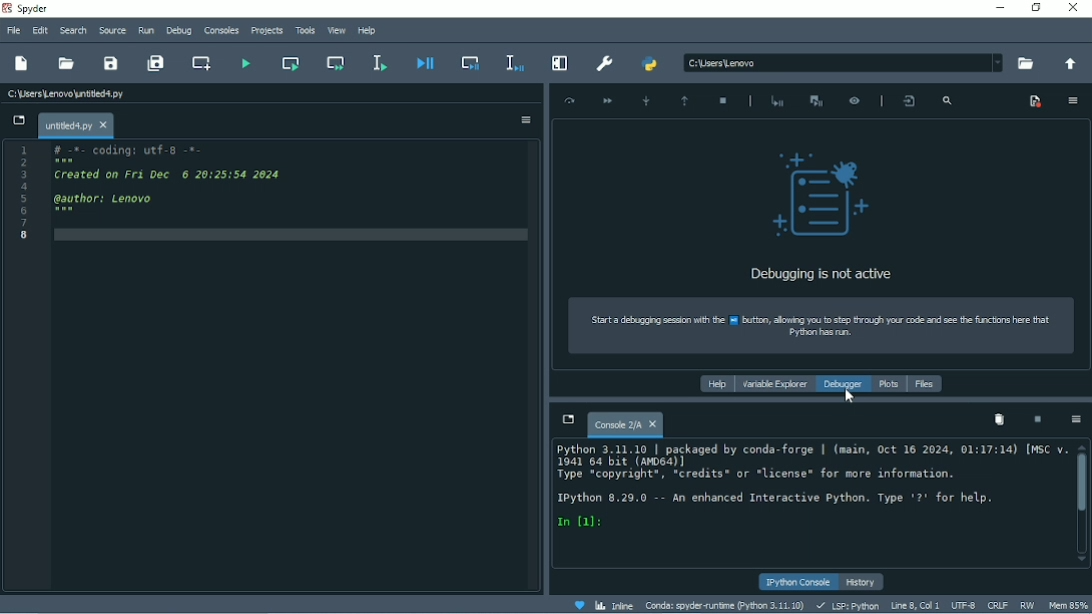 The width and height of the screenshot is (1092, 614). Describe the element at coordinates (1083, 444) in the screenshot. I see `scroll up` at that location.